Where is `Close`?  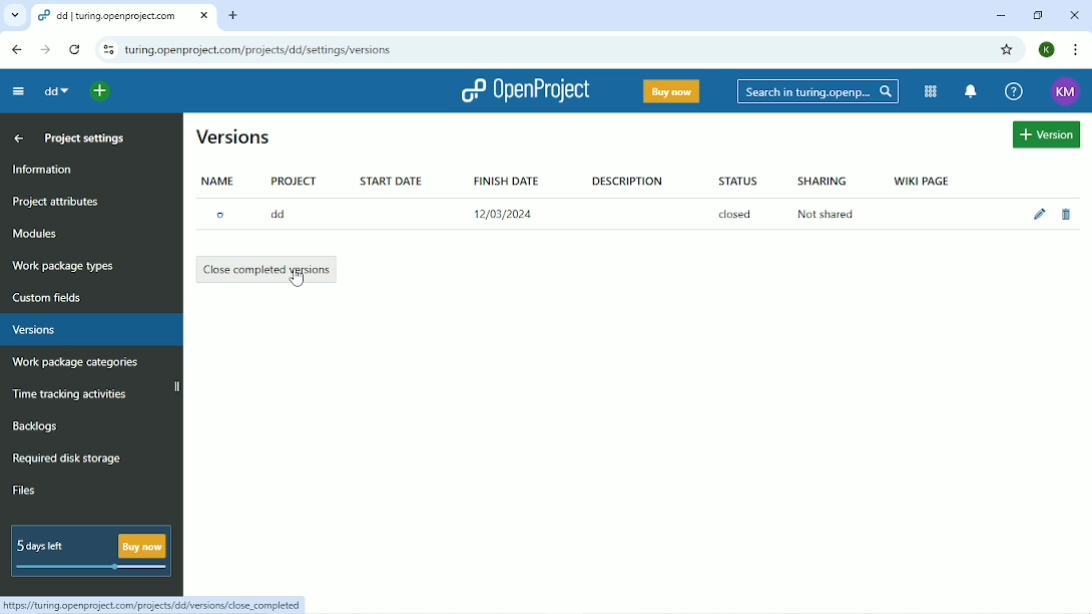
Close is located at coordinates (1076, 15).